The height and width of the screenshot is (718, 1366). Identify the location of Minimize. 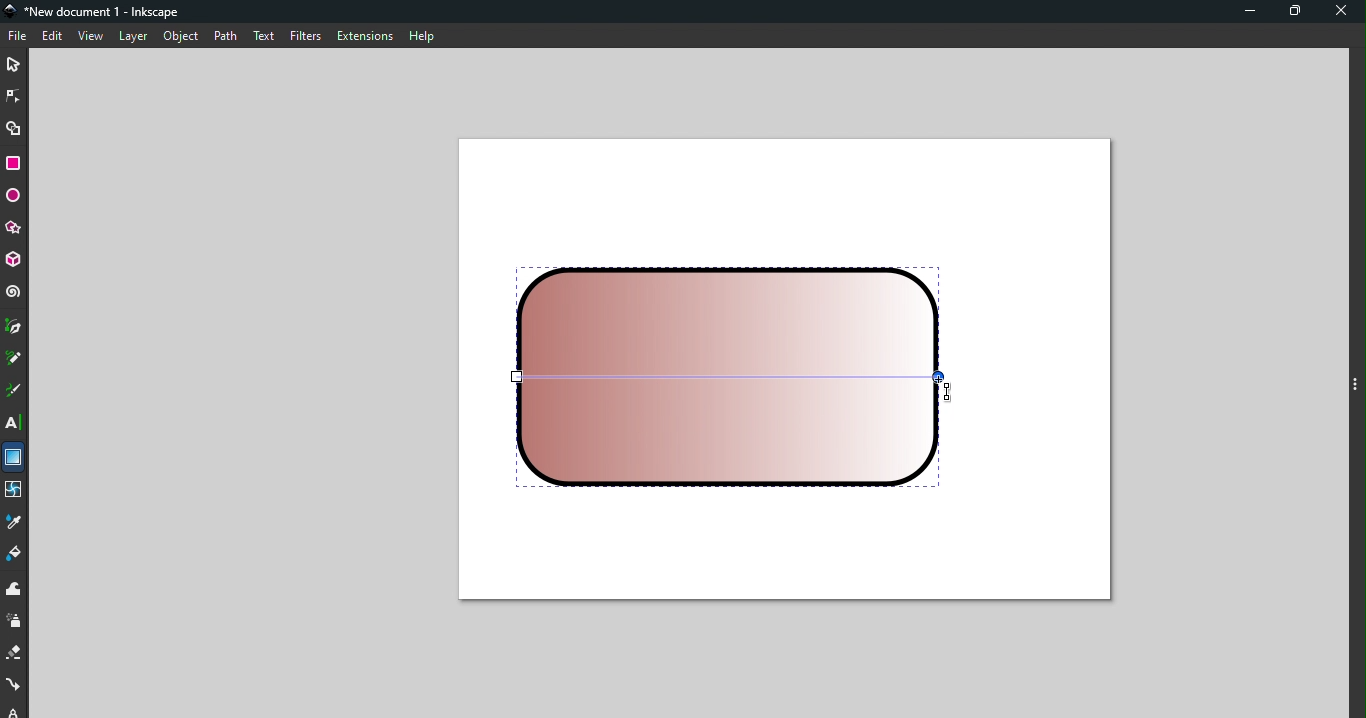
(1245, 13).